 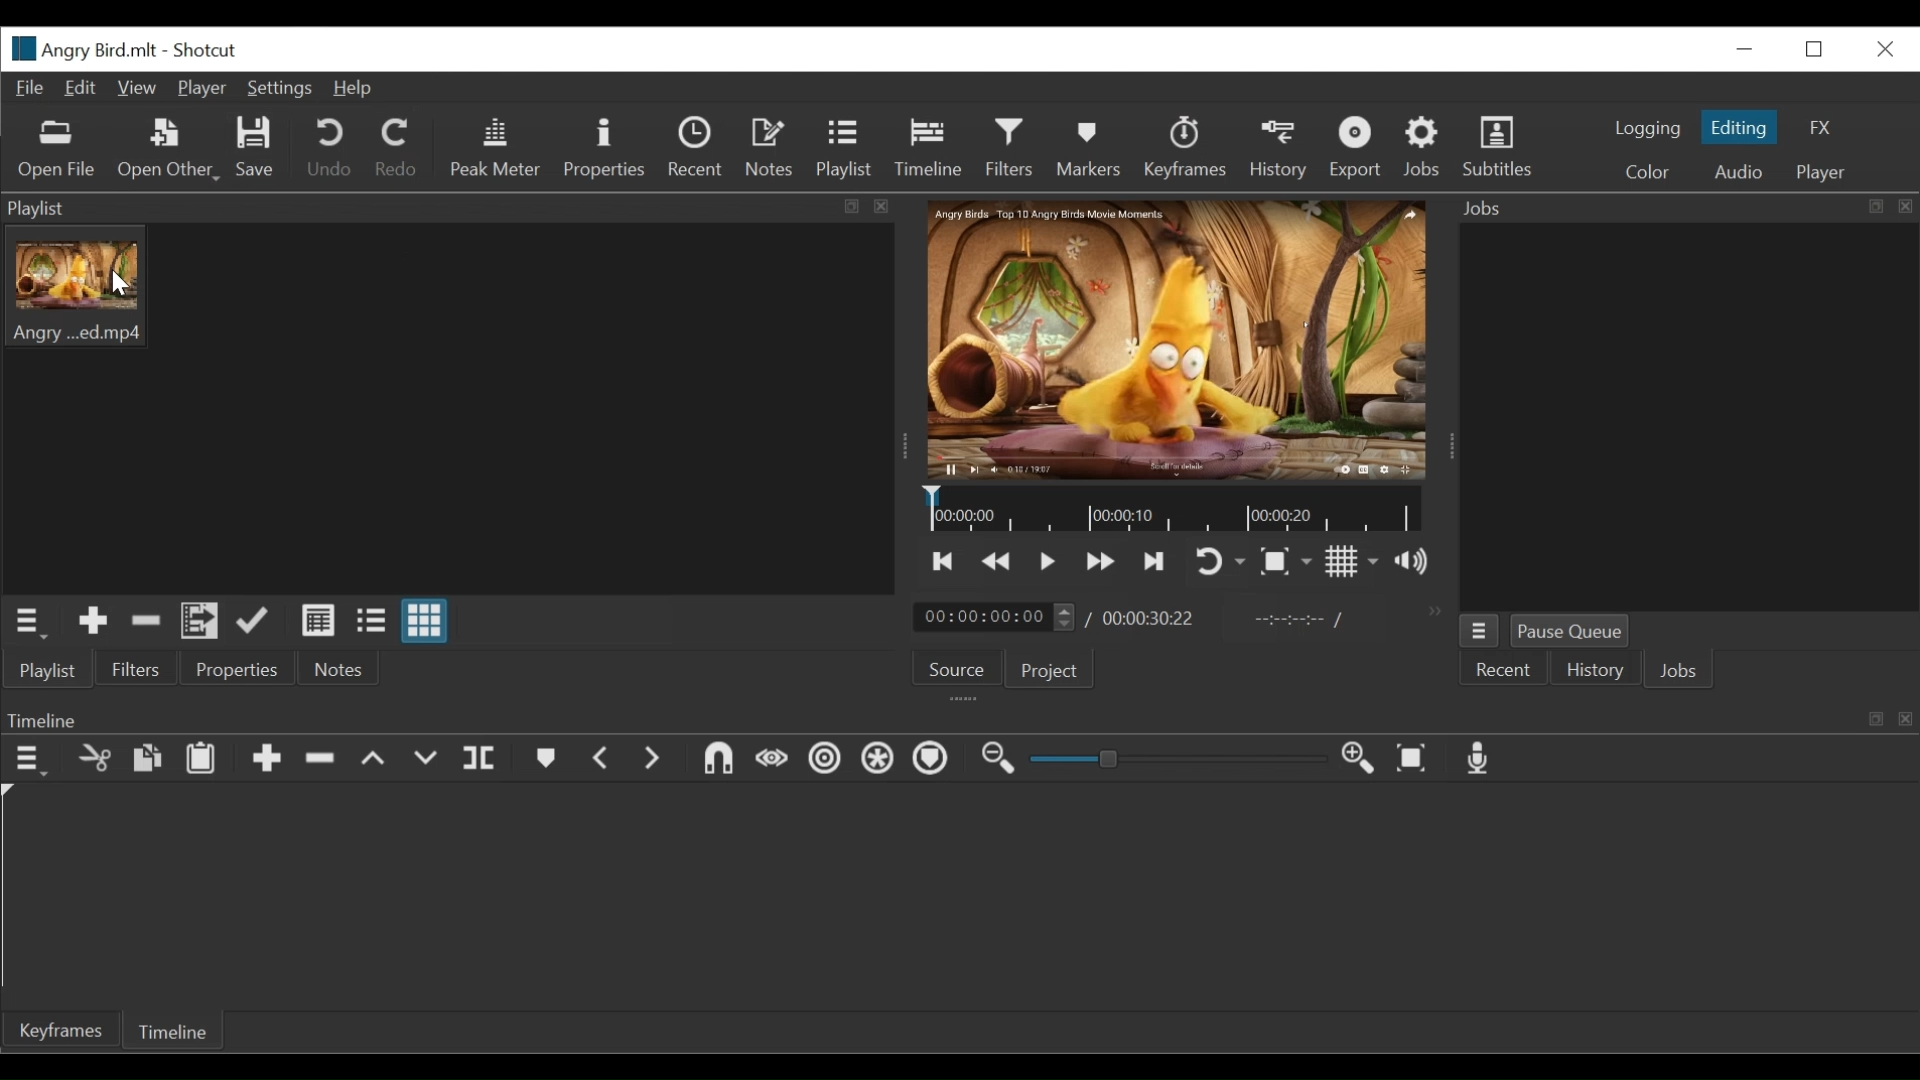 I want to click on Jobs, so click(x=1421, y=147).